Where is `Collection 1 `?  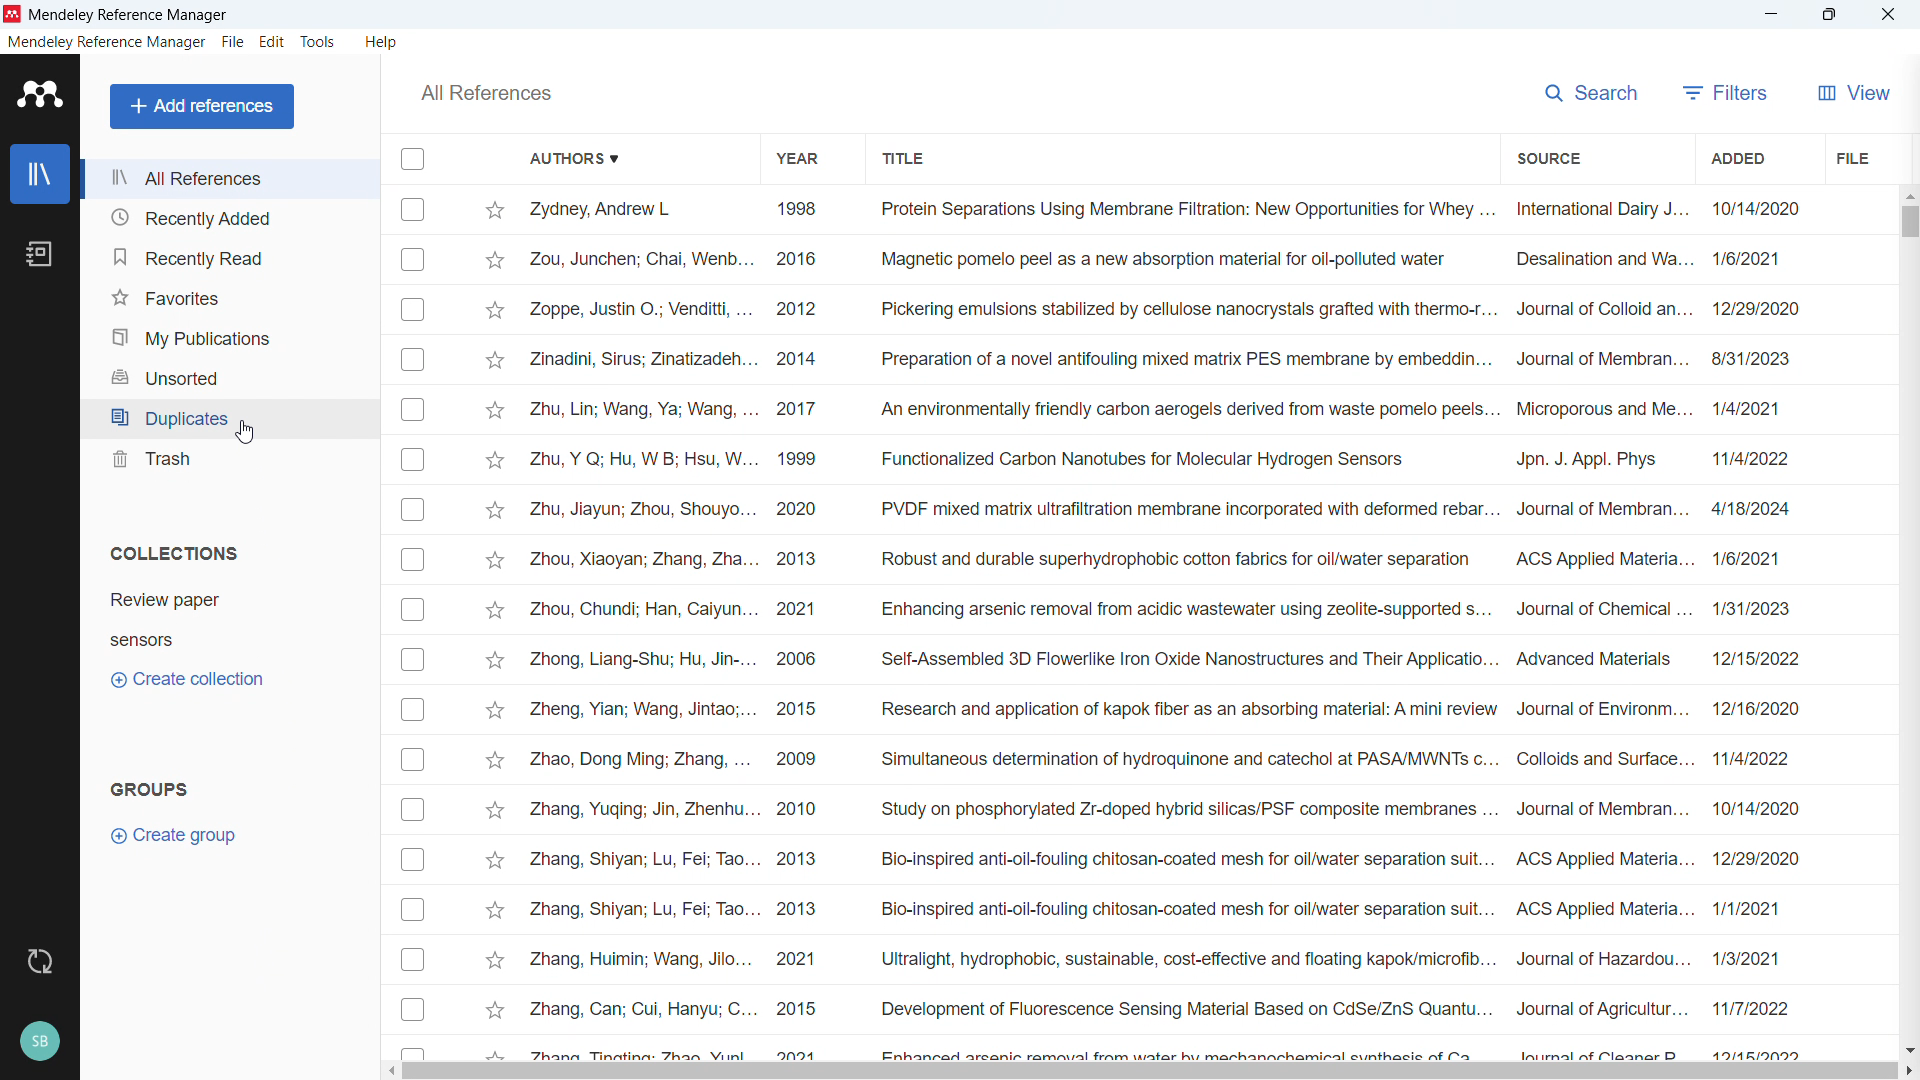 Collection 1  is located at coordinates (167, 600).